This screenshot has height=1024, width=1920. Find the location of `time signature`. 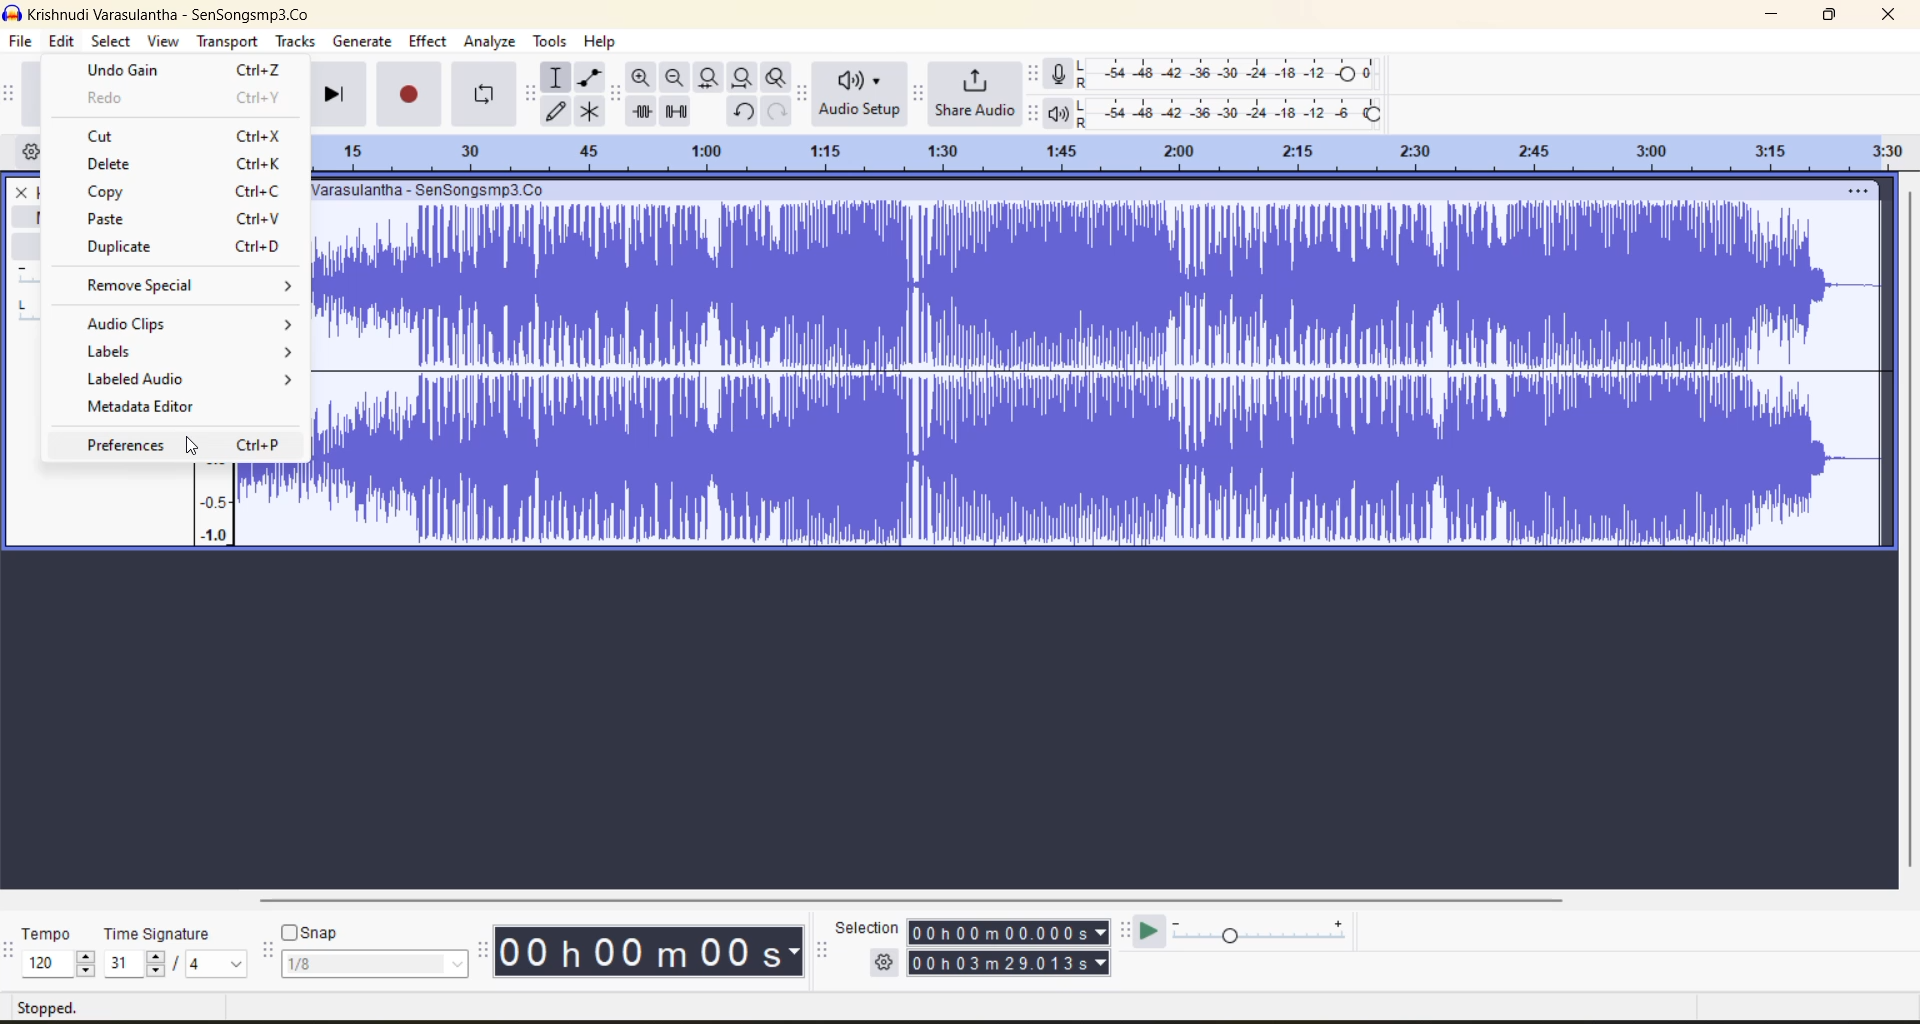

time signature is located at coordinates (177, 952).